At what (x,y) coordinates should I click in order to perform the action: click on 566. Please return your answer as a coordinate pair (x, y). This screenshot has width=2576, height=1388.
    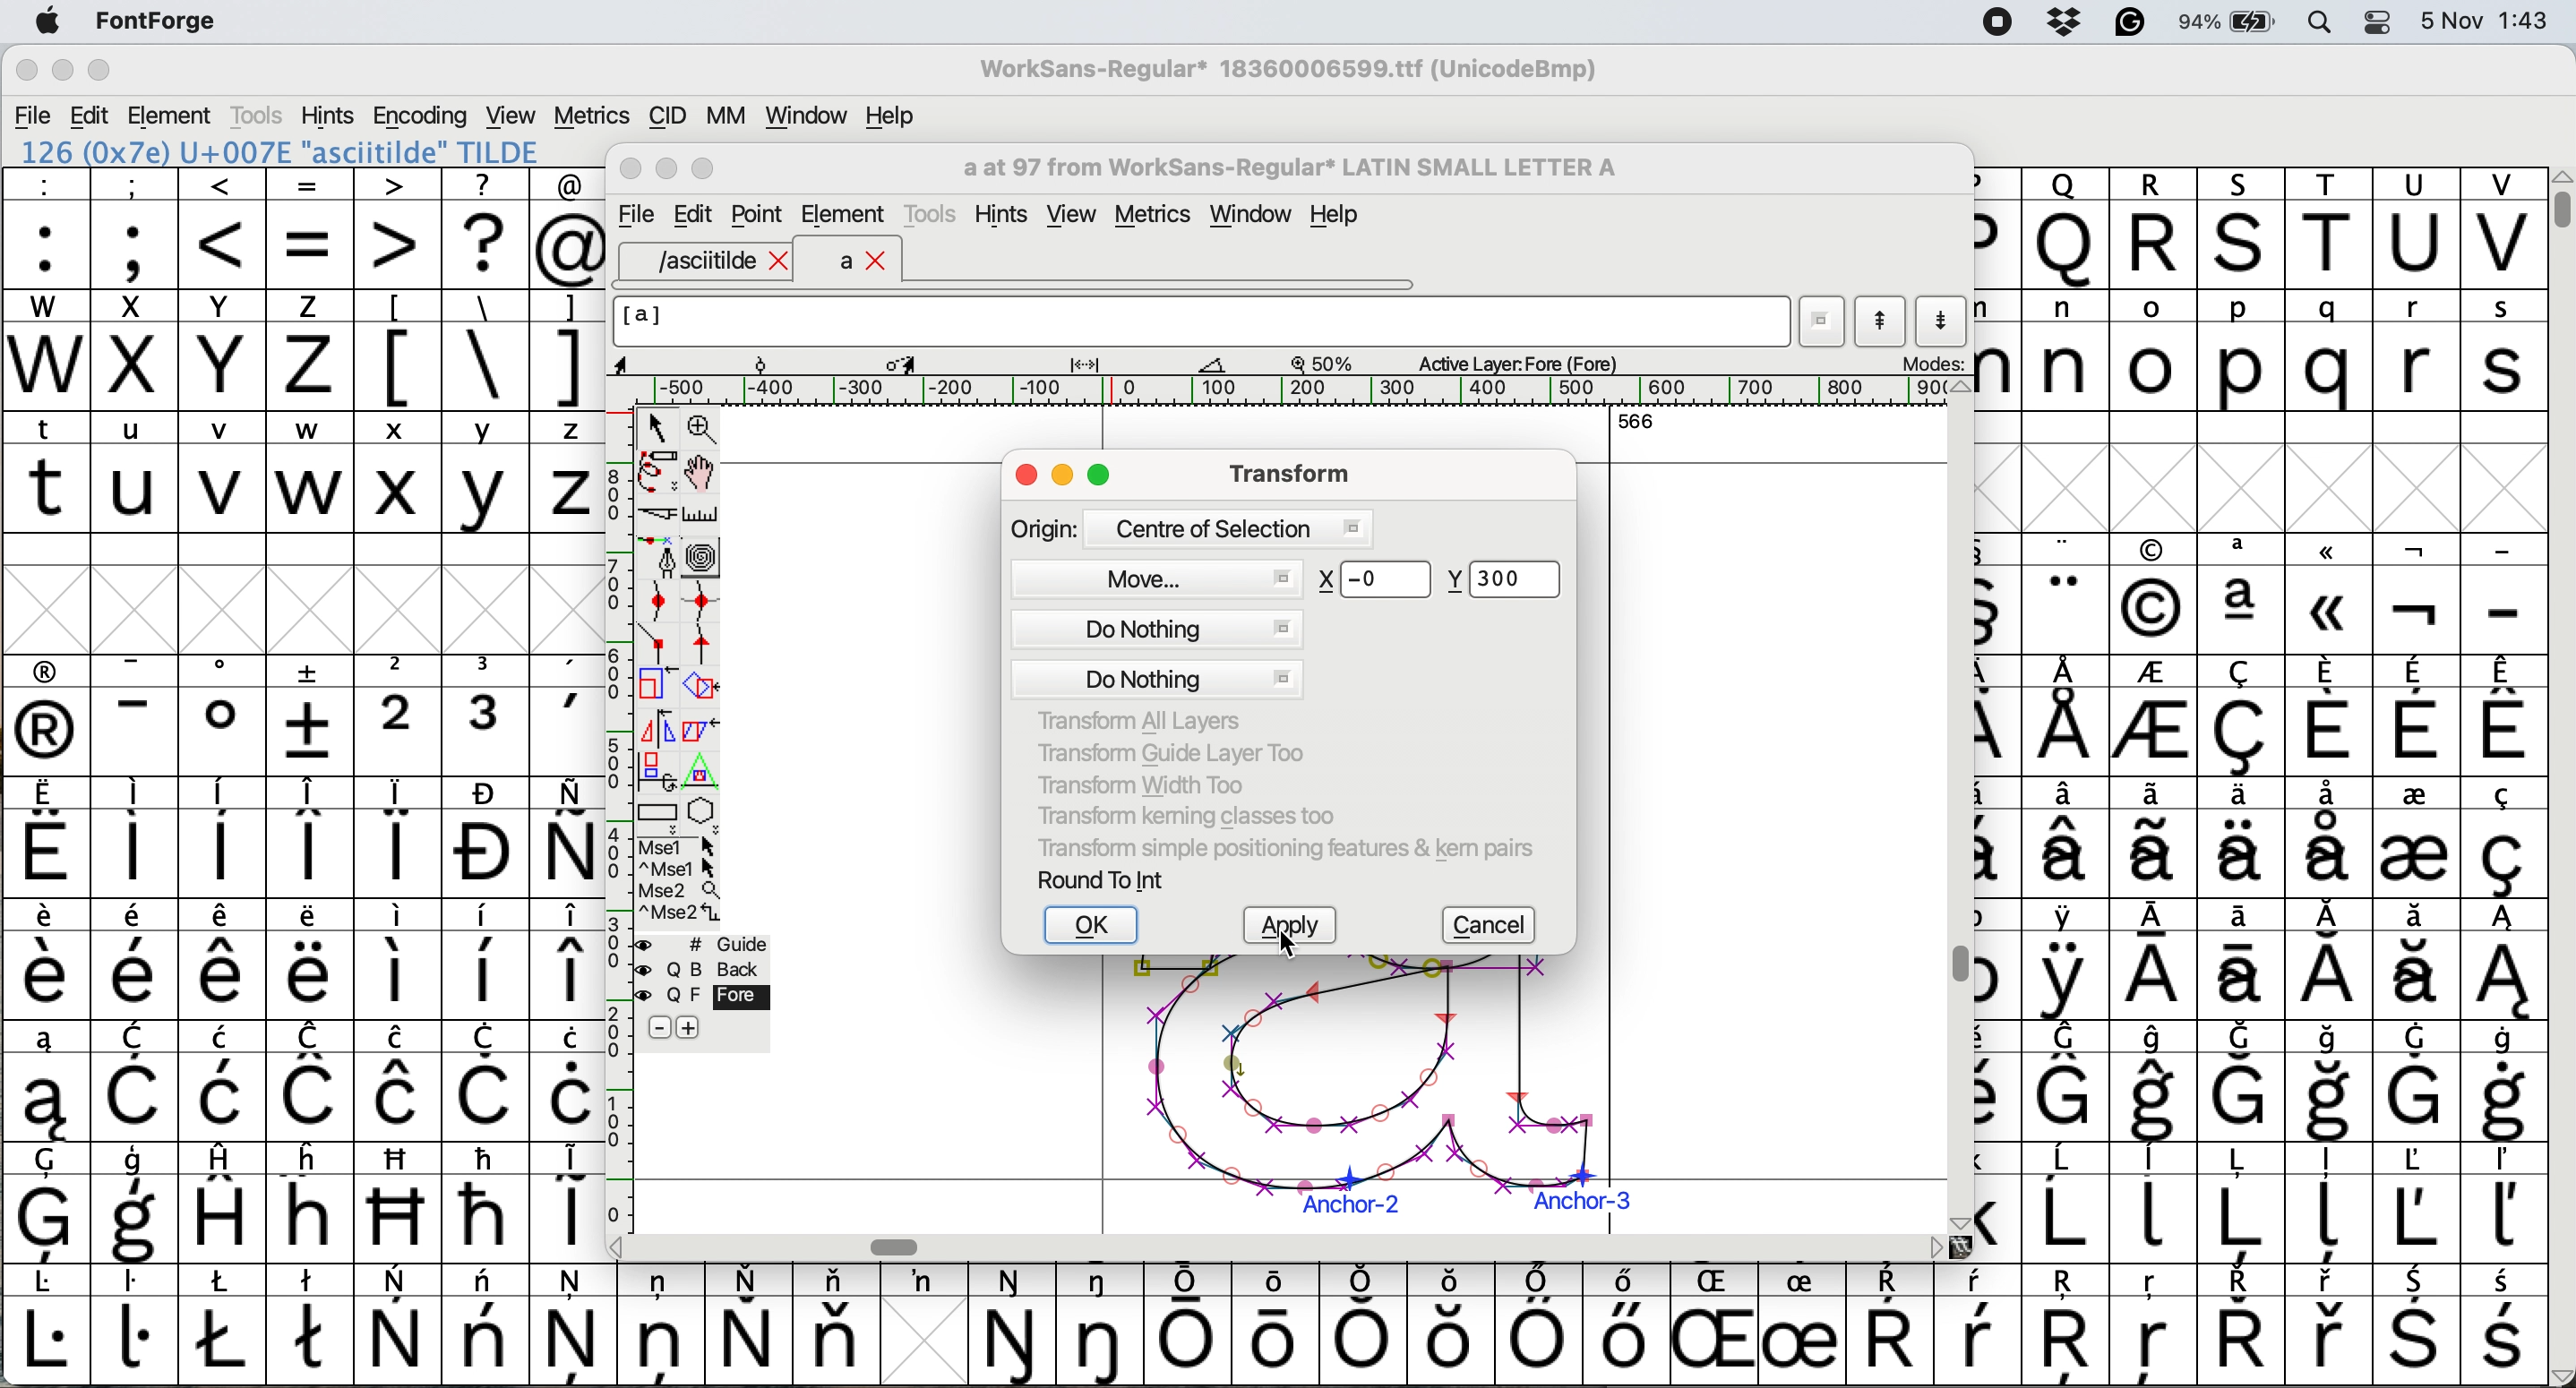
    Looking at the image, I should click on (1636, 420).